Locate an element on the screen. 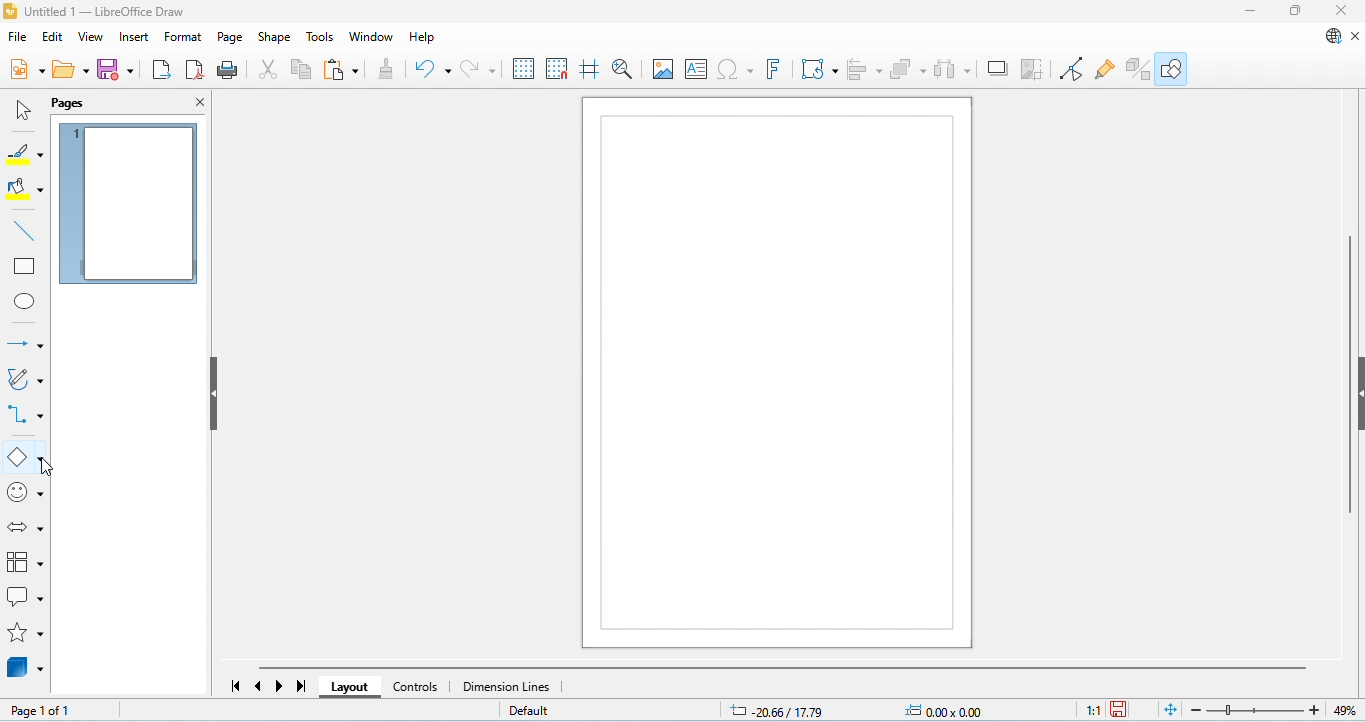  page is located at coordinates (231, 39).